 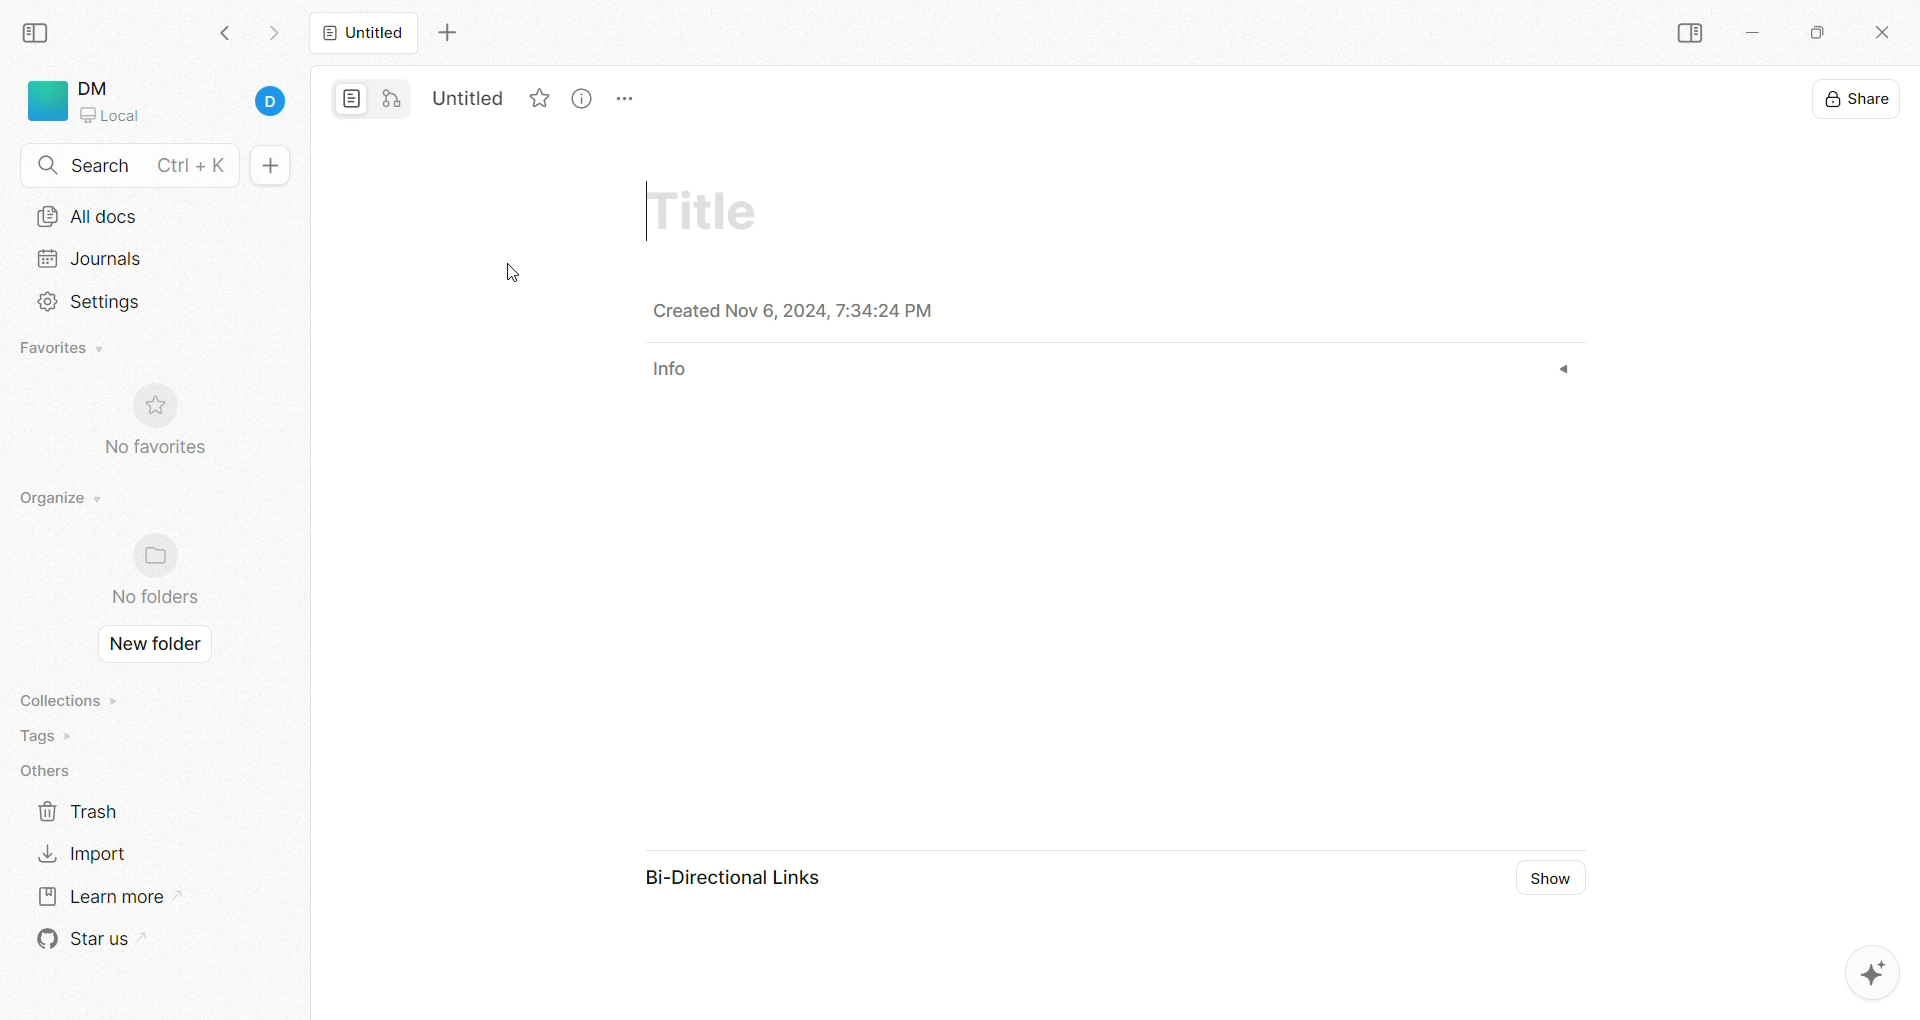 What do you see at coordinates (1750, 36) in the screenshot?
I see `minimize` at bounding box center [1750, 36].